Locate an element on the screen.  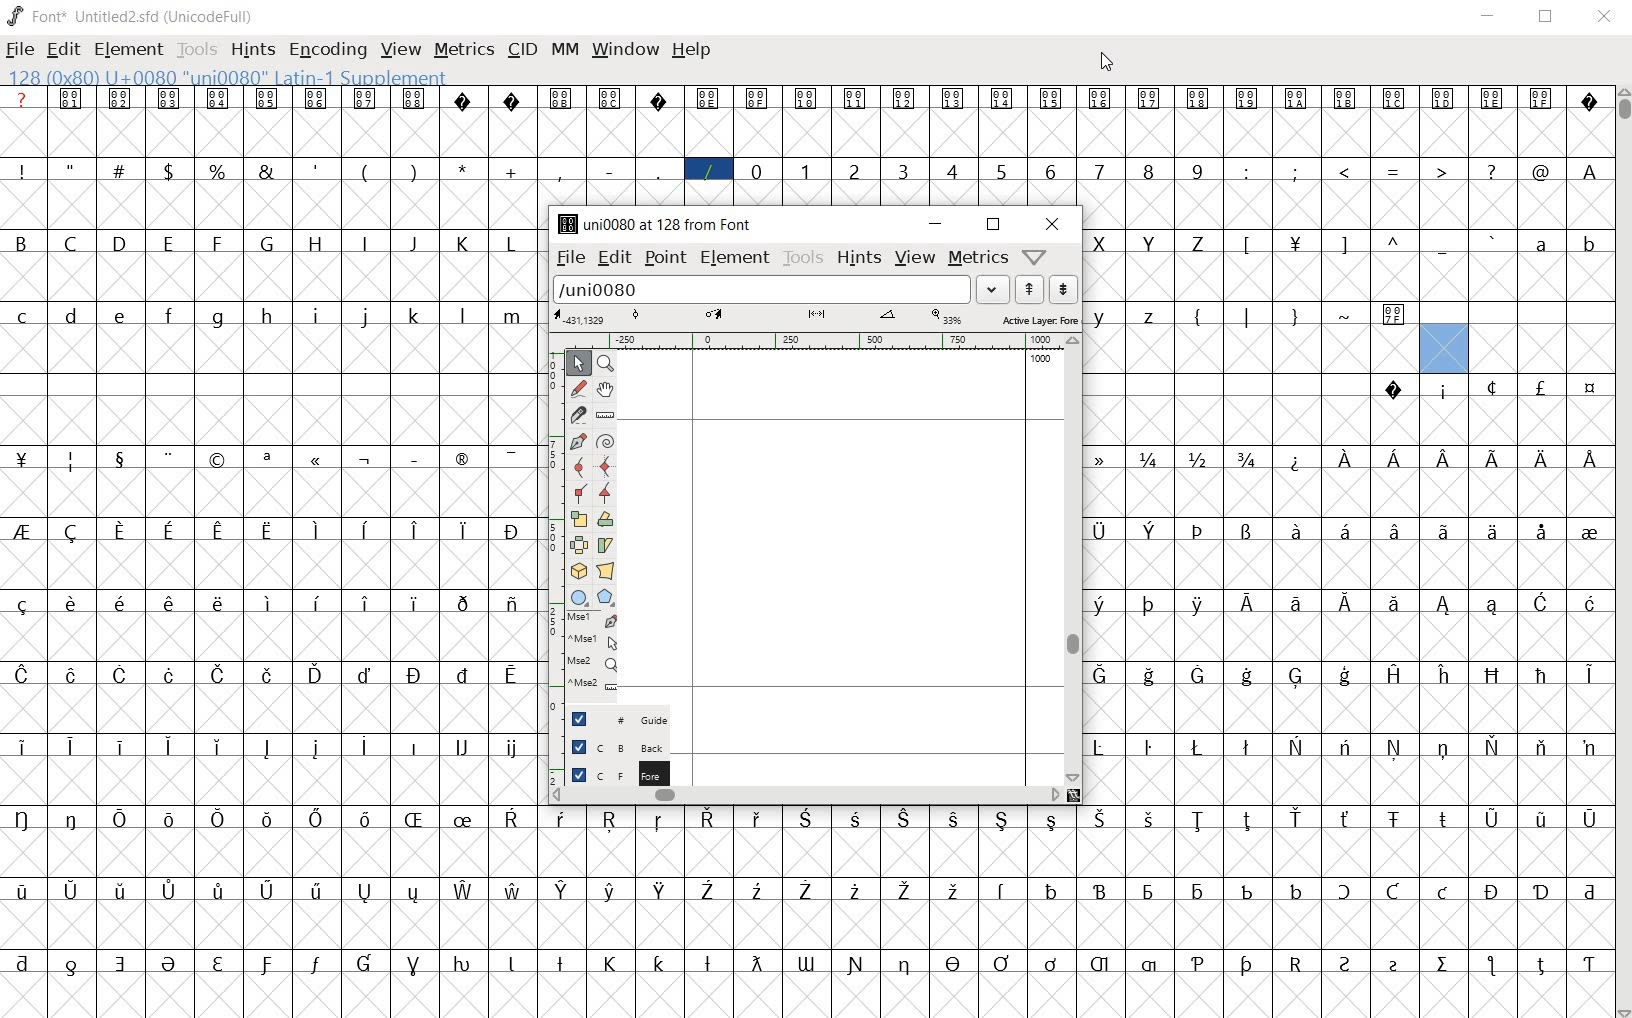
glyph is located at coordinates (1198, 605).